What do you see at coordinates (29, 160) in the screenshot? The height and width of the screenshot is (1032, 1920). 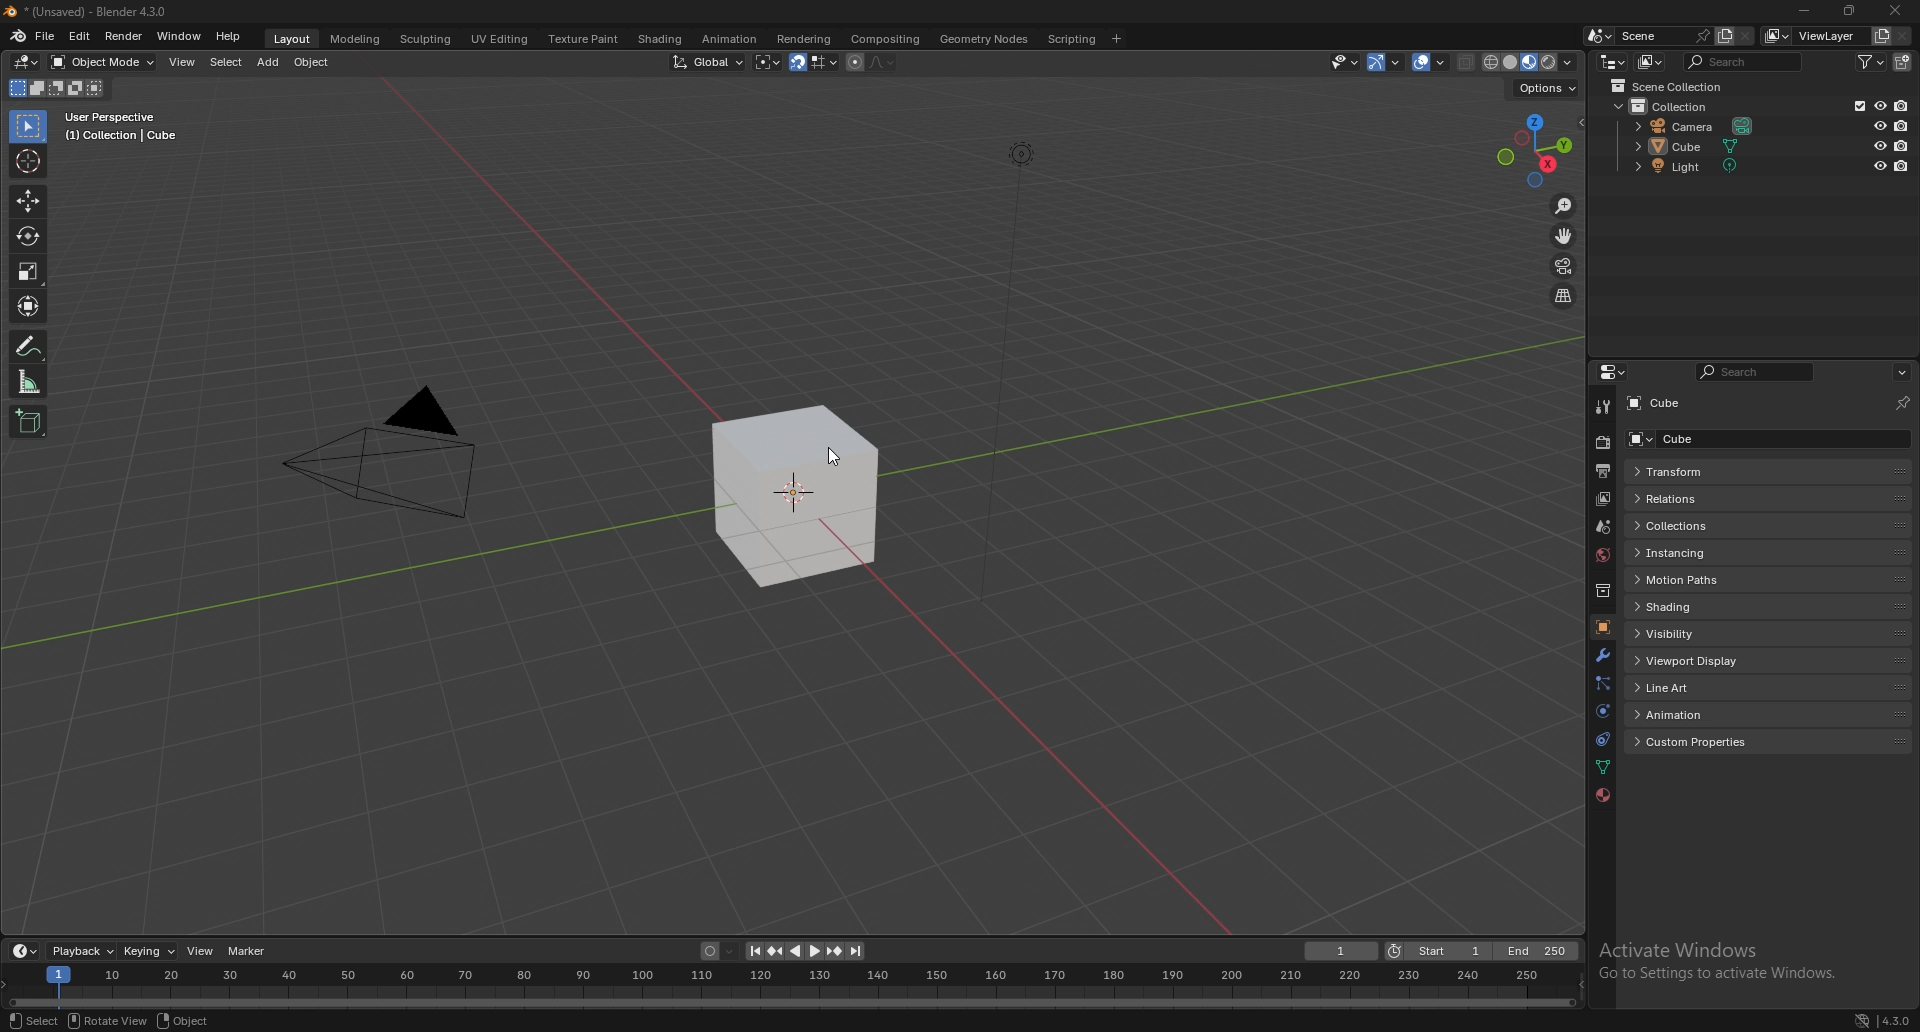 I see `cursor` at bounding box center [29, 160].